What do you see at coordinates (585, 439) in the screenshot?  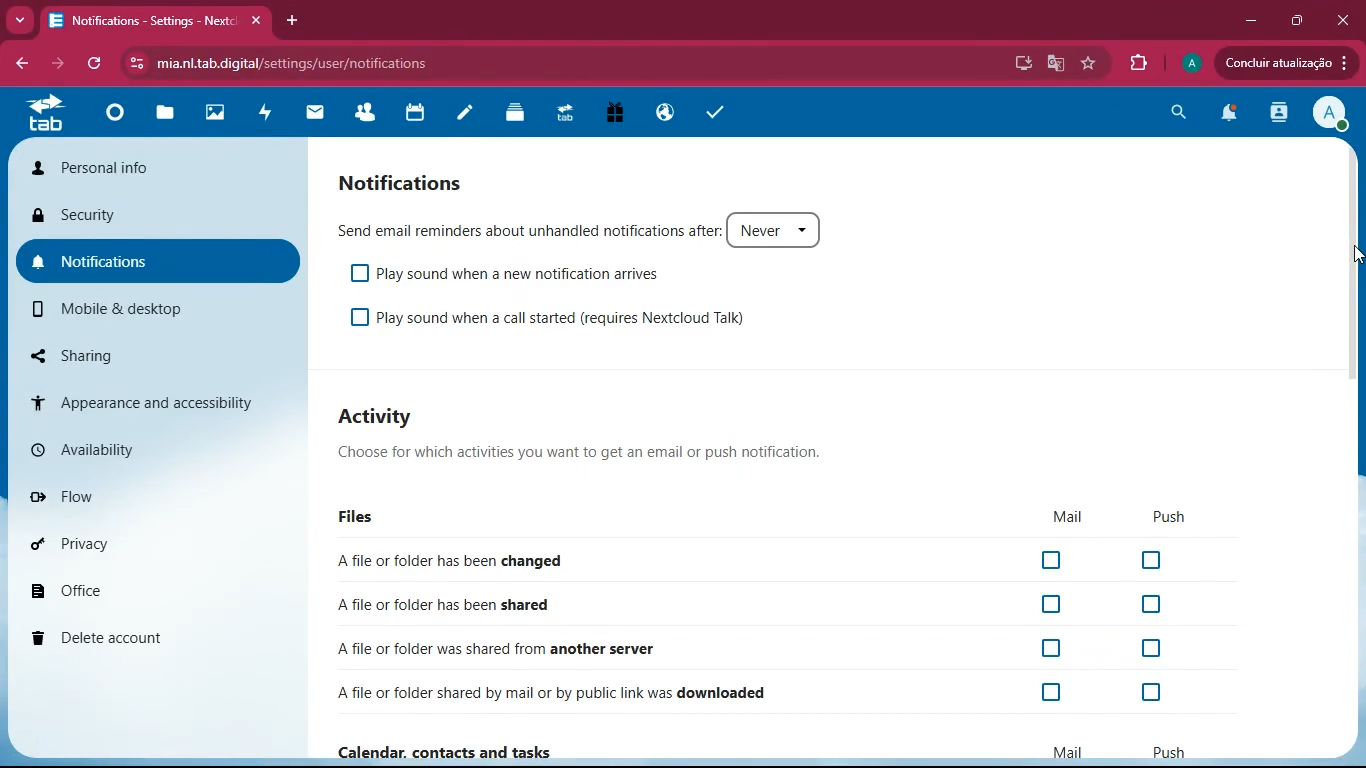 I see `Activity` at bounding box center [585, 439].